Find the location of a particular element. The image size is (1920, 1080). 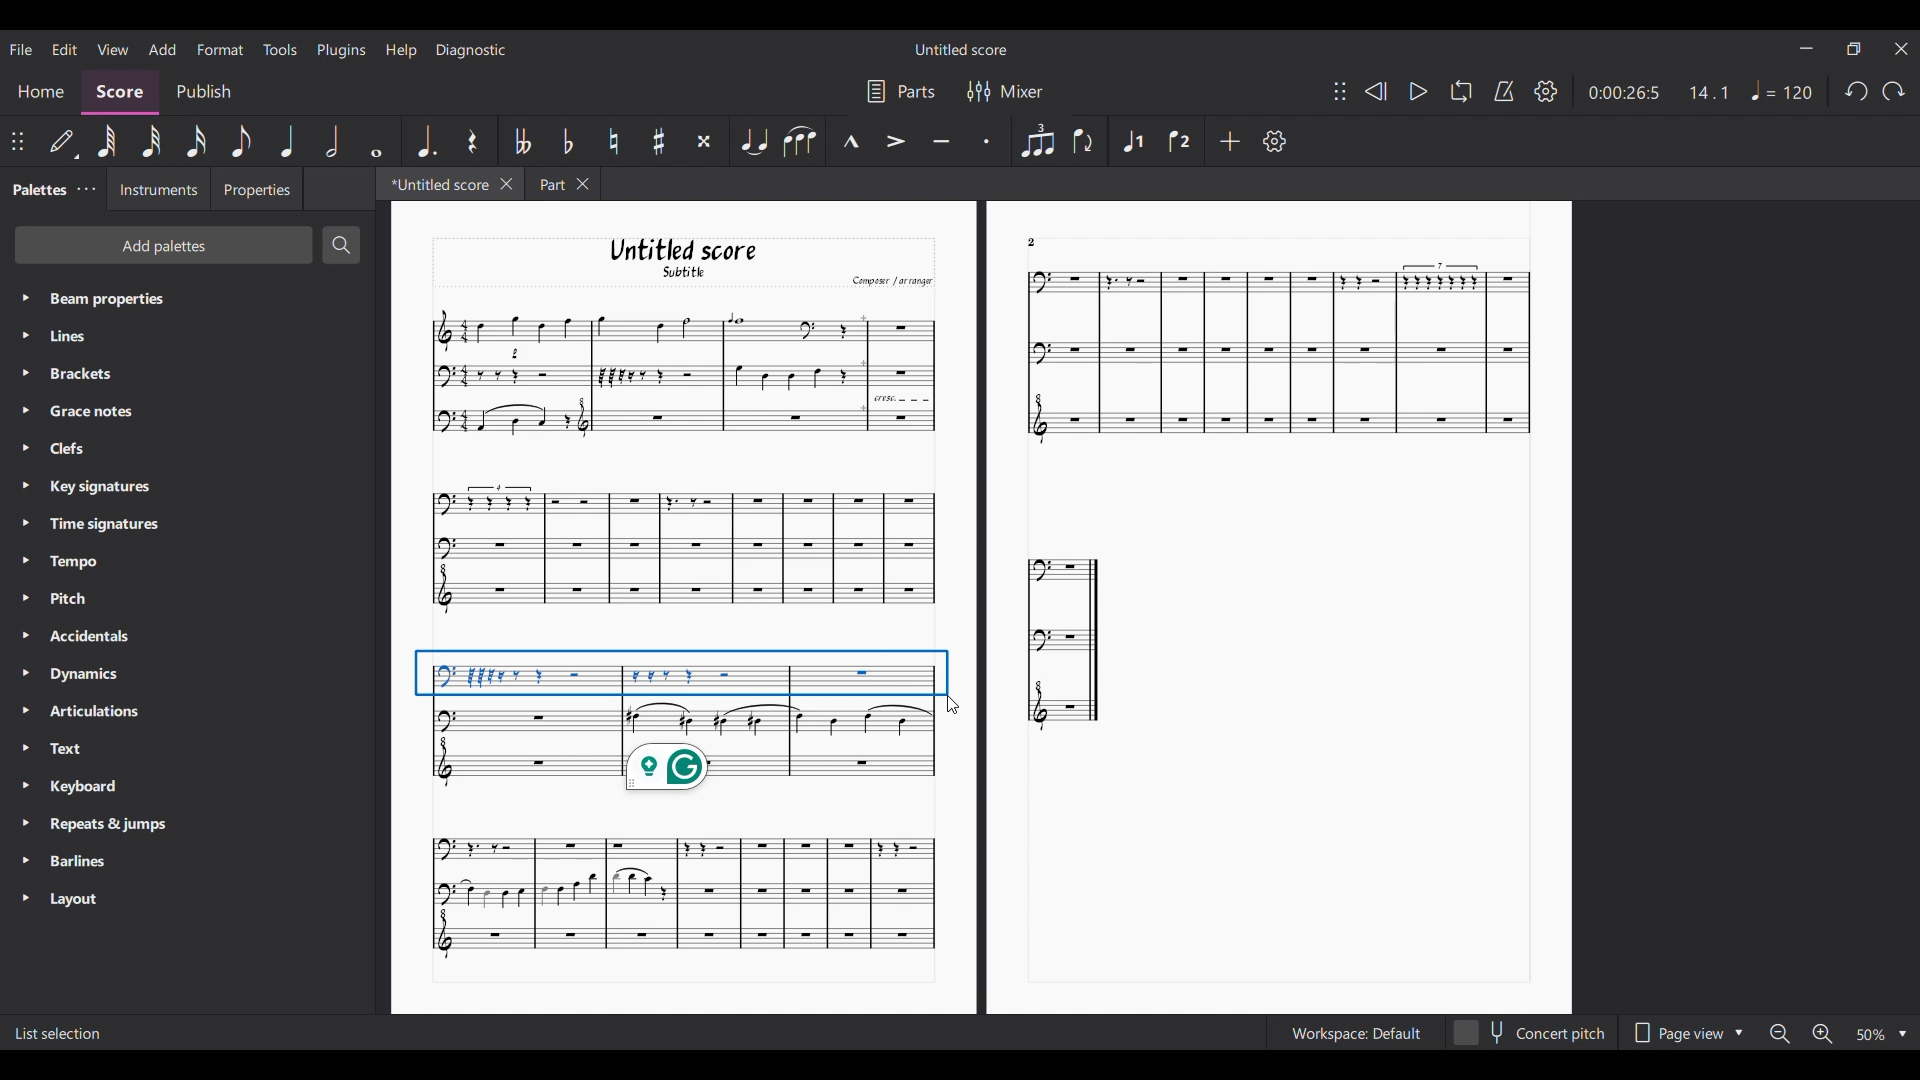

Home  is located at coordinates (40, 94).